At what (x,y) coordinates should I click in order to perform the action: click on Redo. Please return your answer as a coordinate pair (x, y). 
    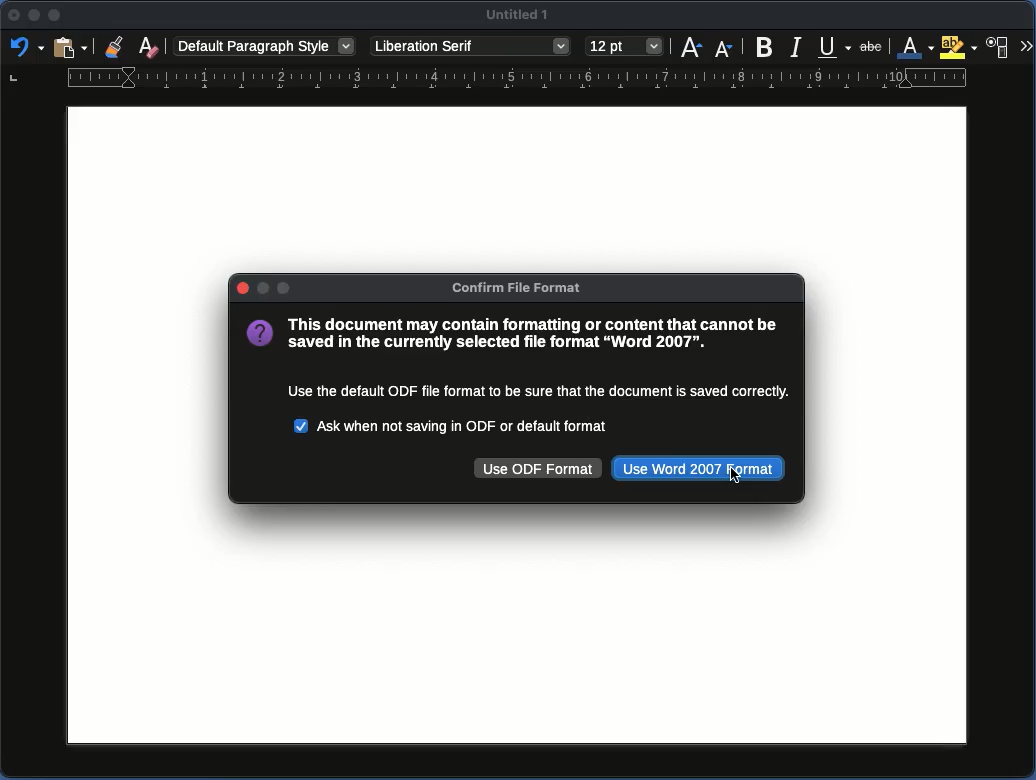
    Looking at the image, I should click on (23, 49).